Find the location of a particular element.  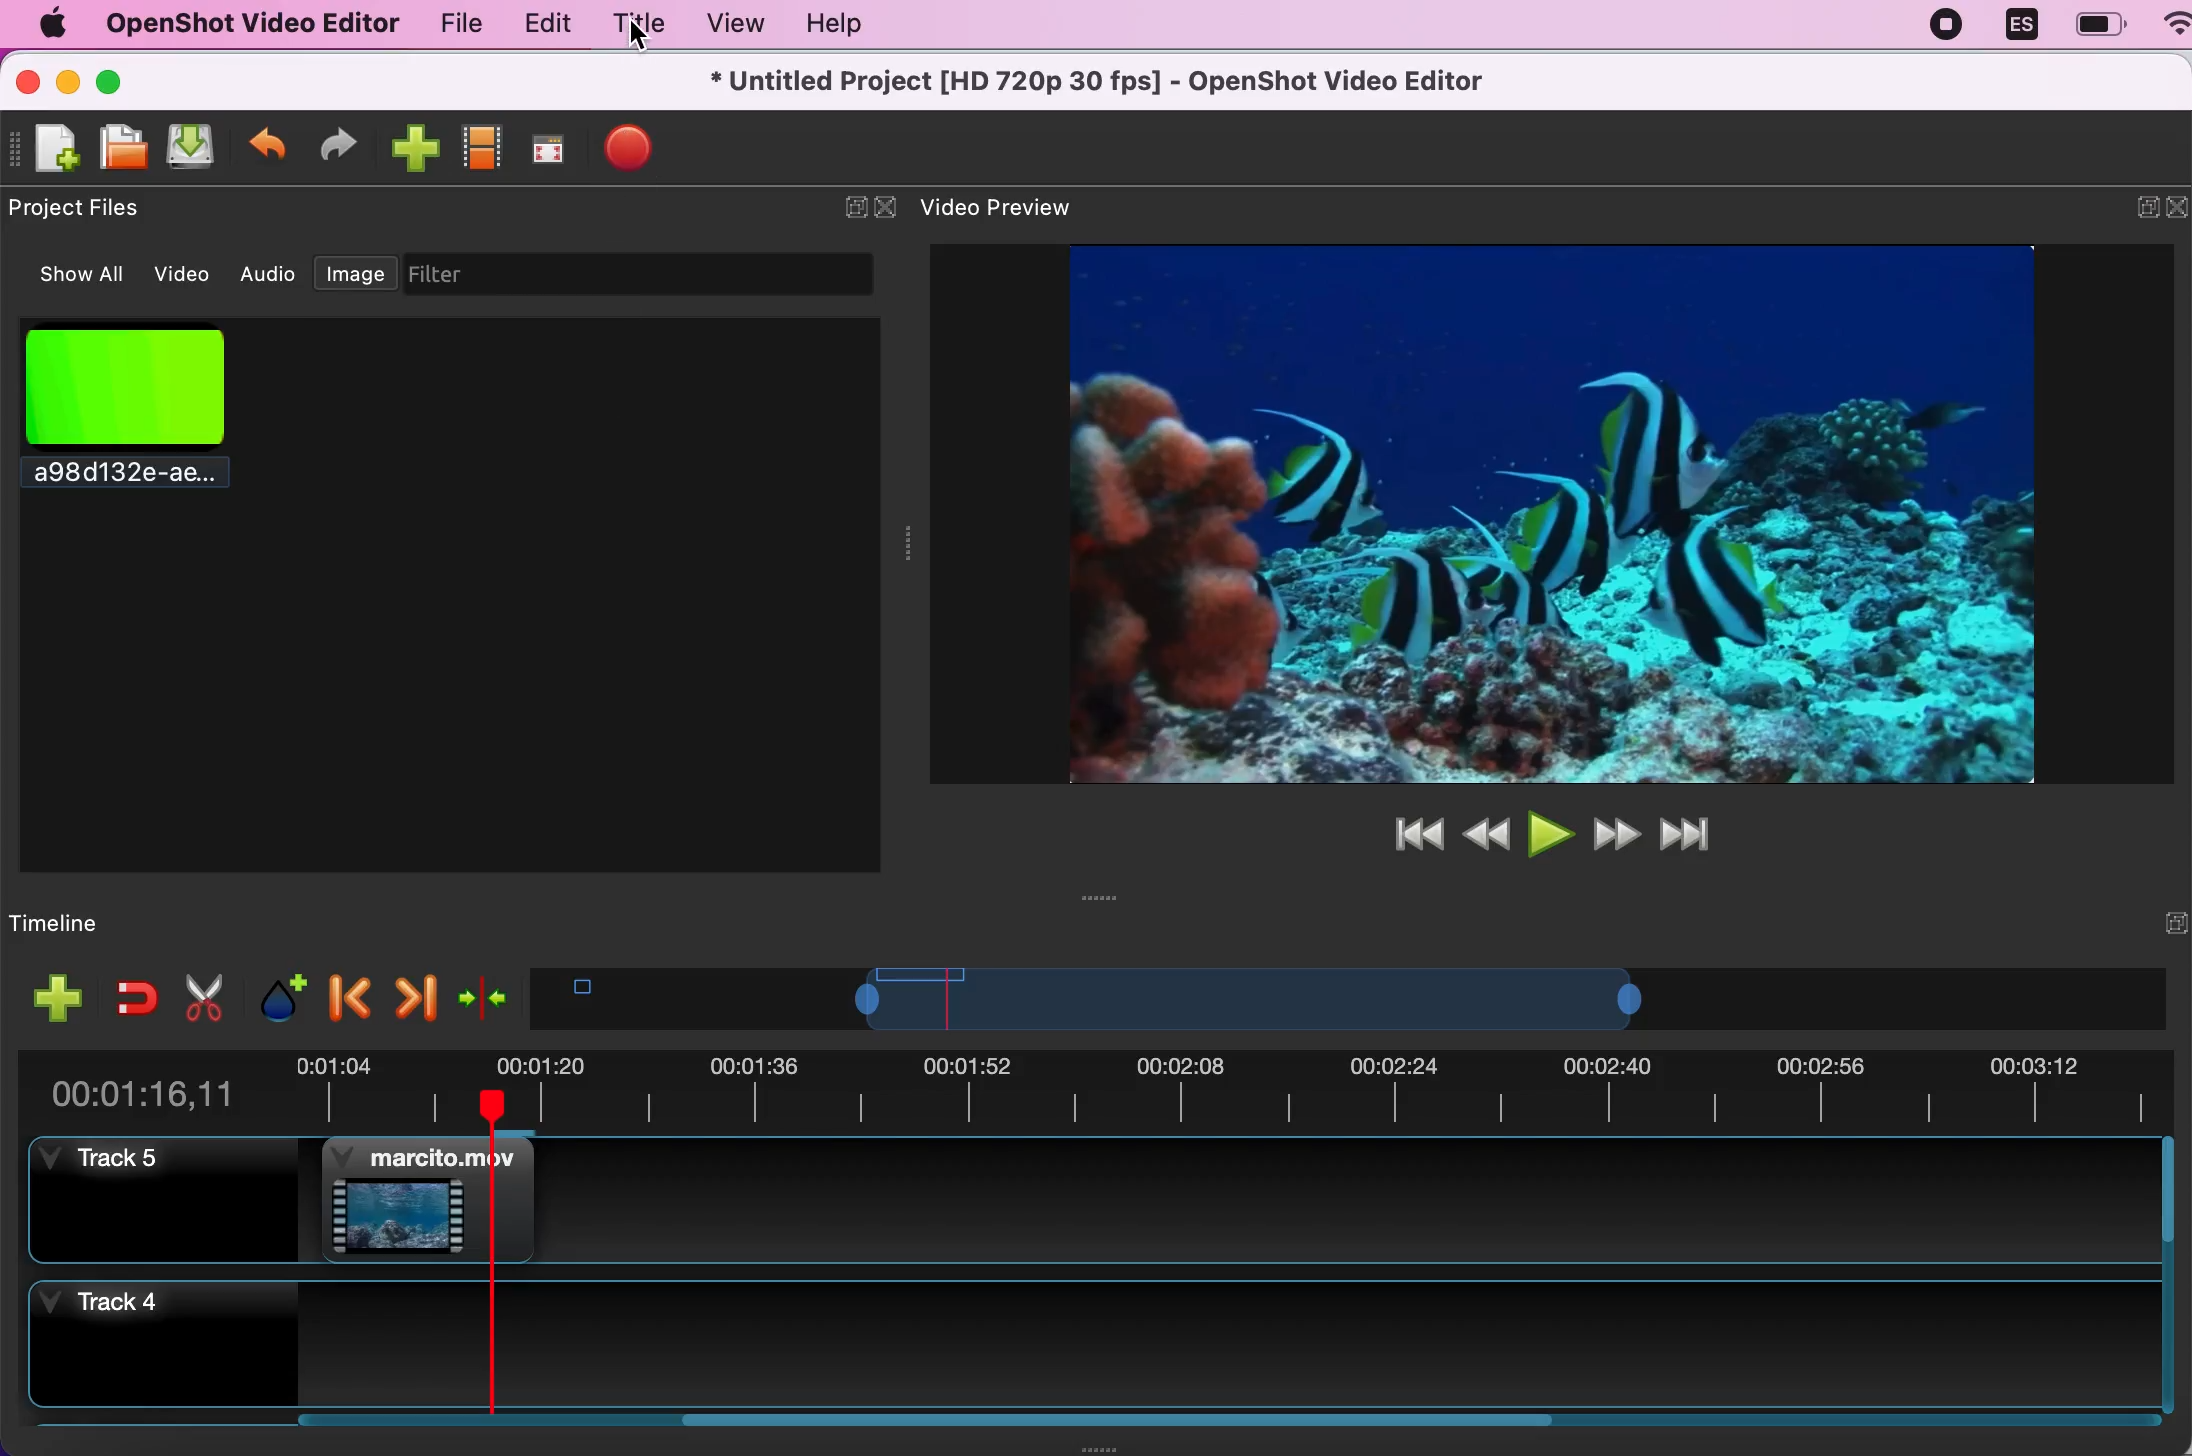

WIFI is located at coordinates (2177, 22).